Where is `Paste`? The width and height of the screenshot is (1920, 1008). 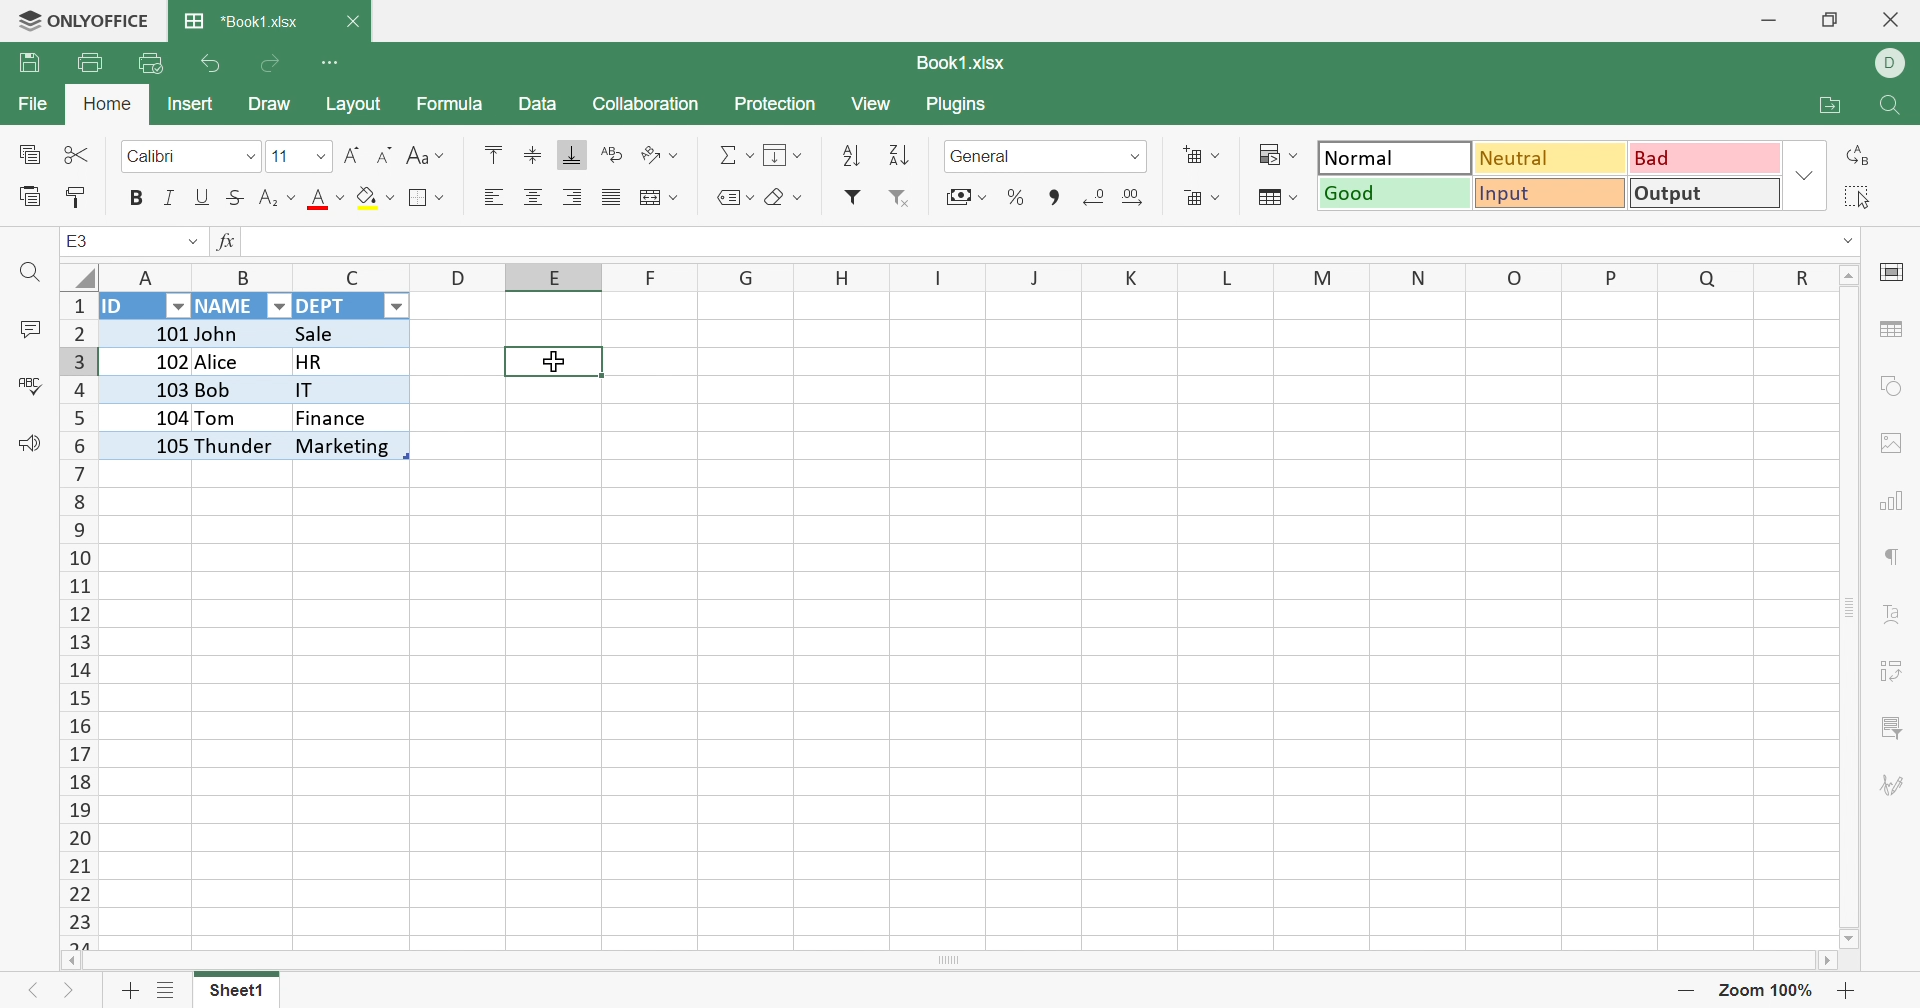
Paste is located at coordinates (28, 195).